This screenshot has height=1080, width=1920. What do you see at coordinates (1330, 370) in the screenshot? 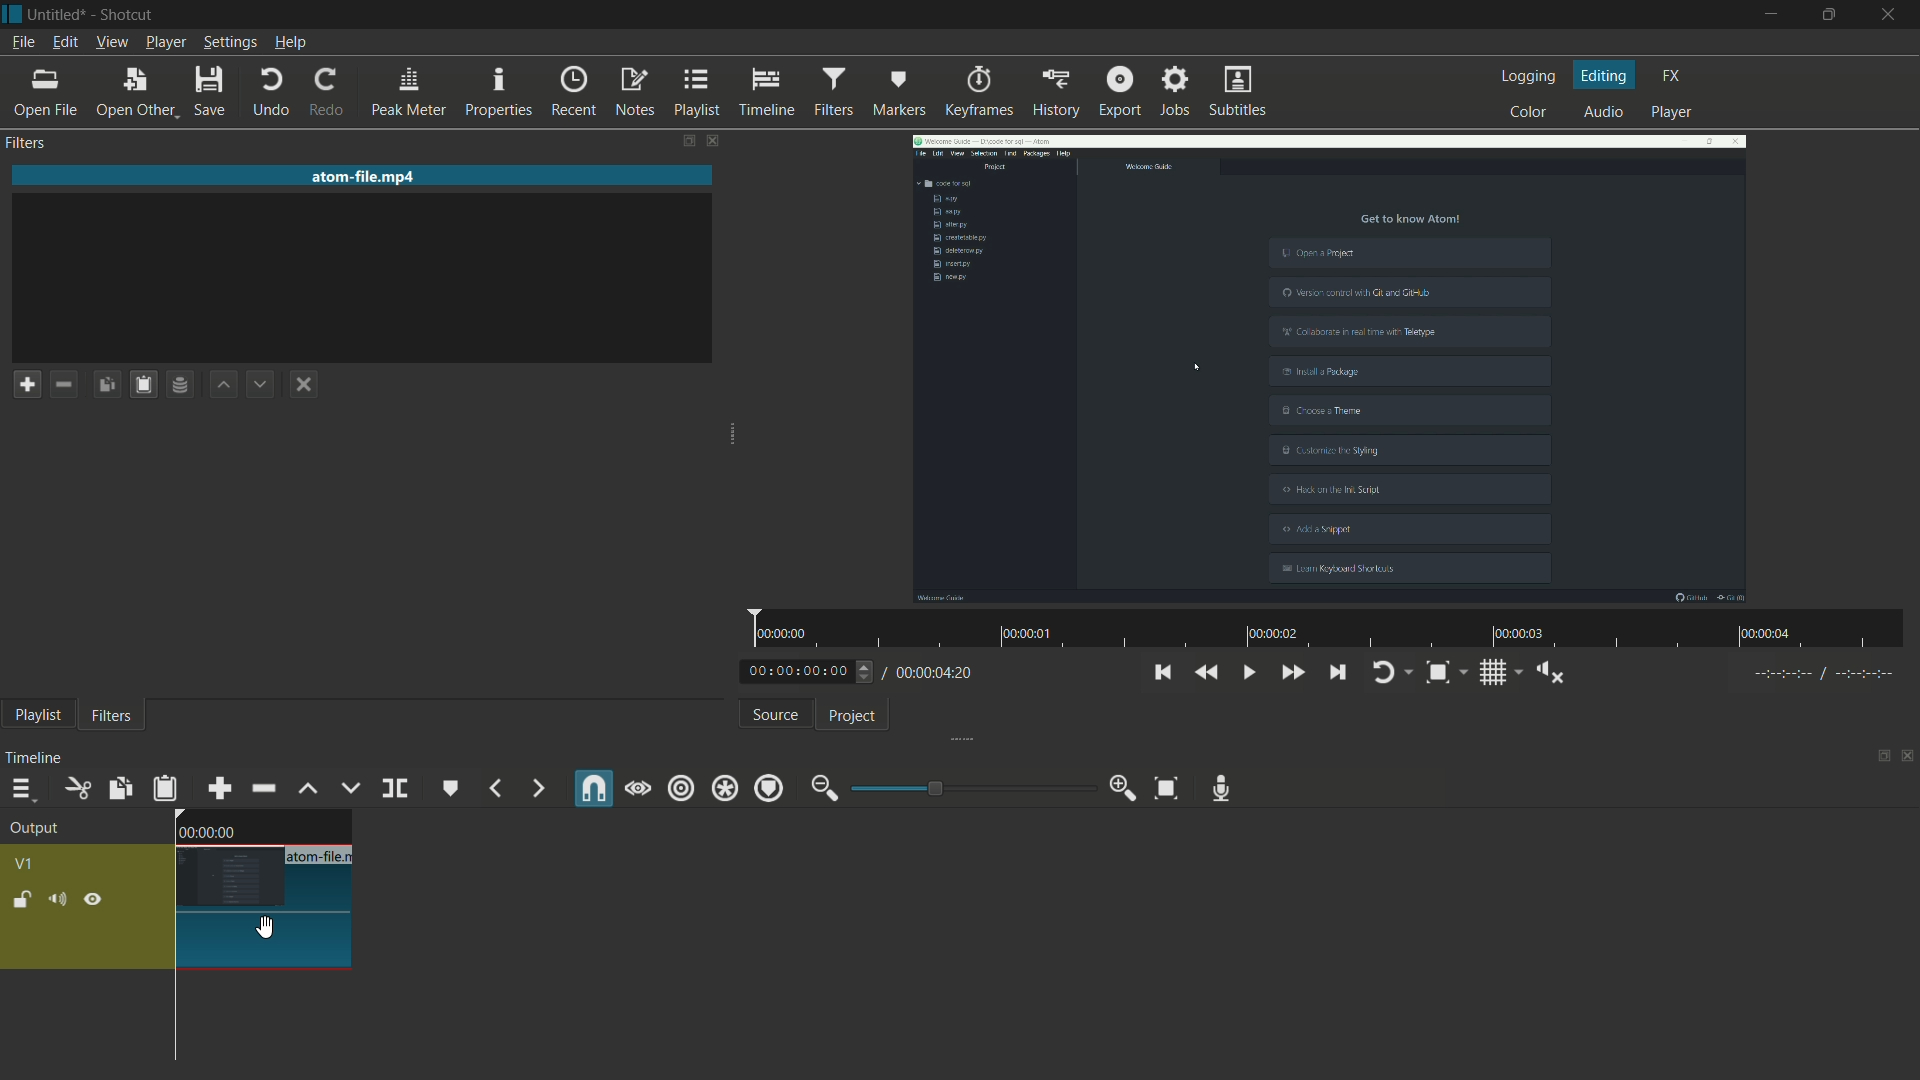
I see `imported video` at bounding box center [1330, 370].